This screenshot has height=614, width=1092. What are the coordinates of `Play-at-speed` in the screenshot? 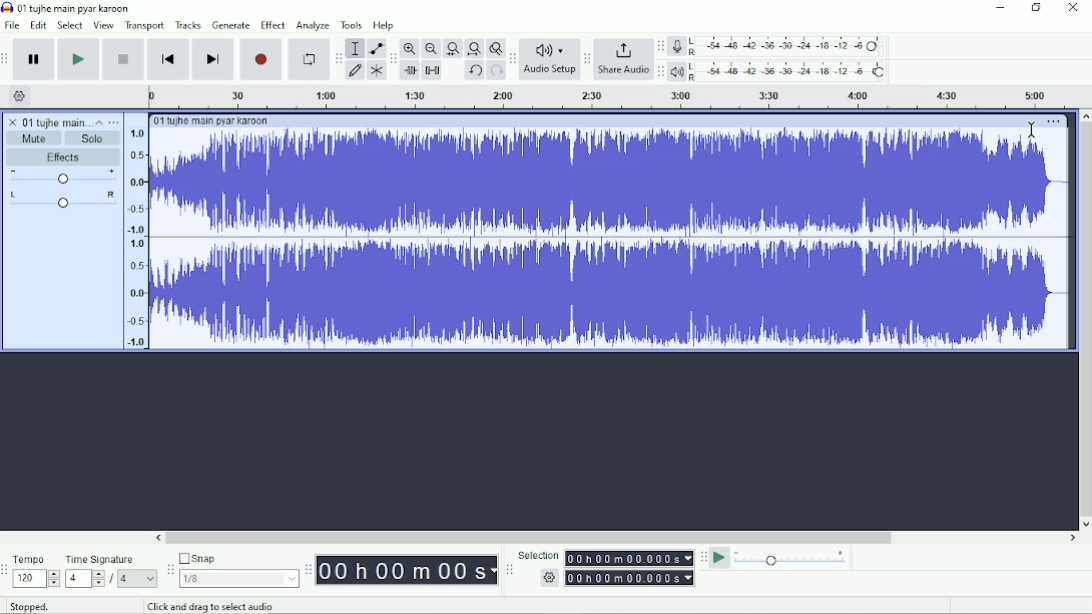 It's located at (721, 558).